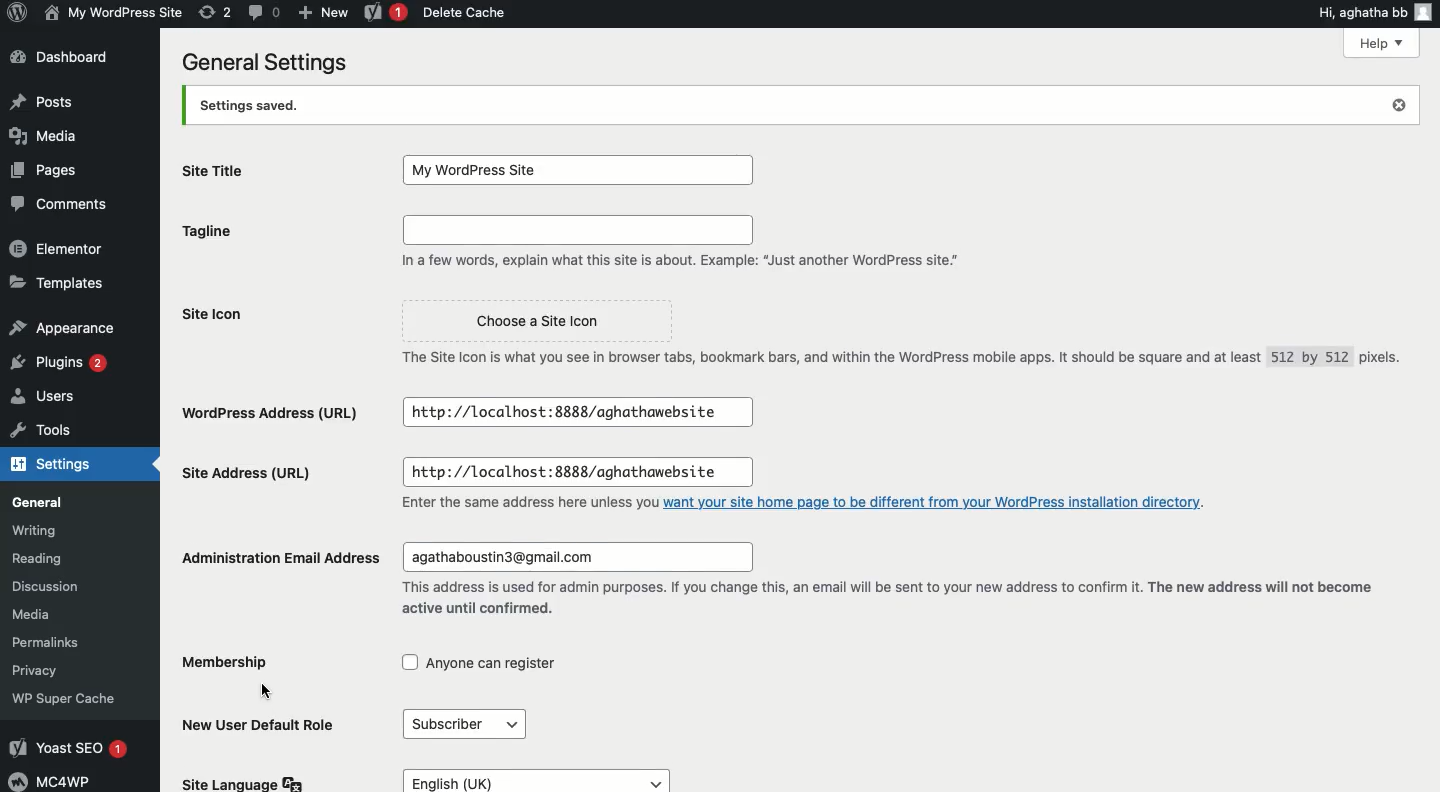 This screenshot has height=792, width=1440. What do you see at coordinates (227, 320) in the screenshot?
I see `Site icon` at bounding box center [227, 320].